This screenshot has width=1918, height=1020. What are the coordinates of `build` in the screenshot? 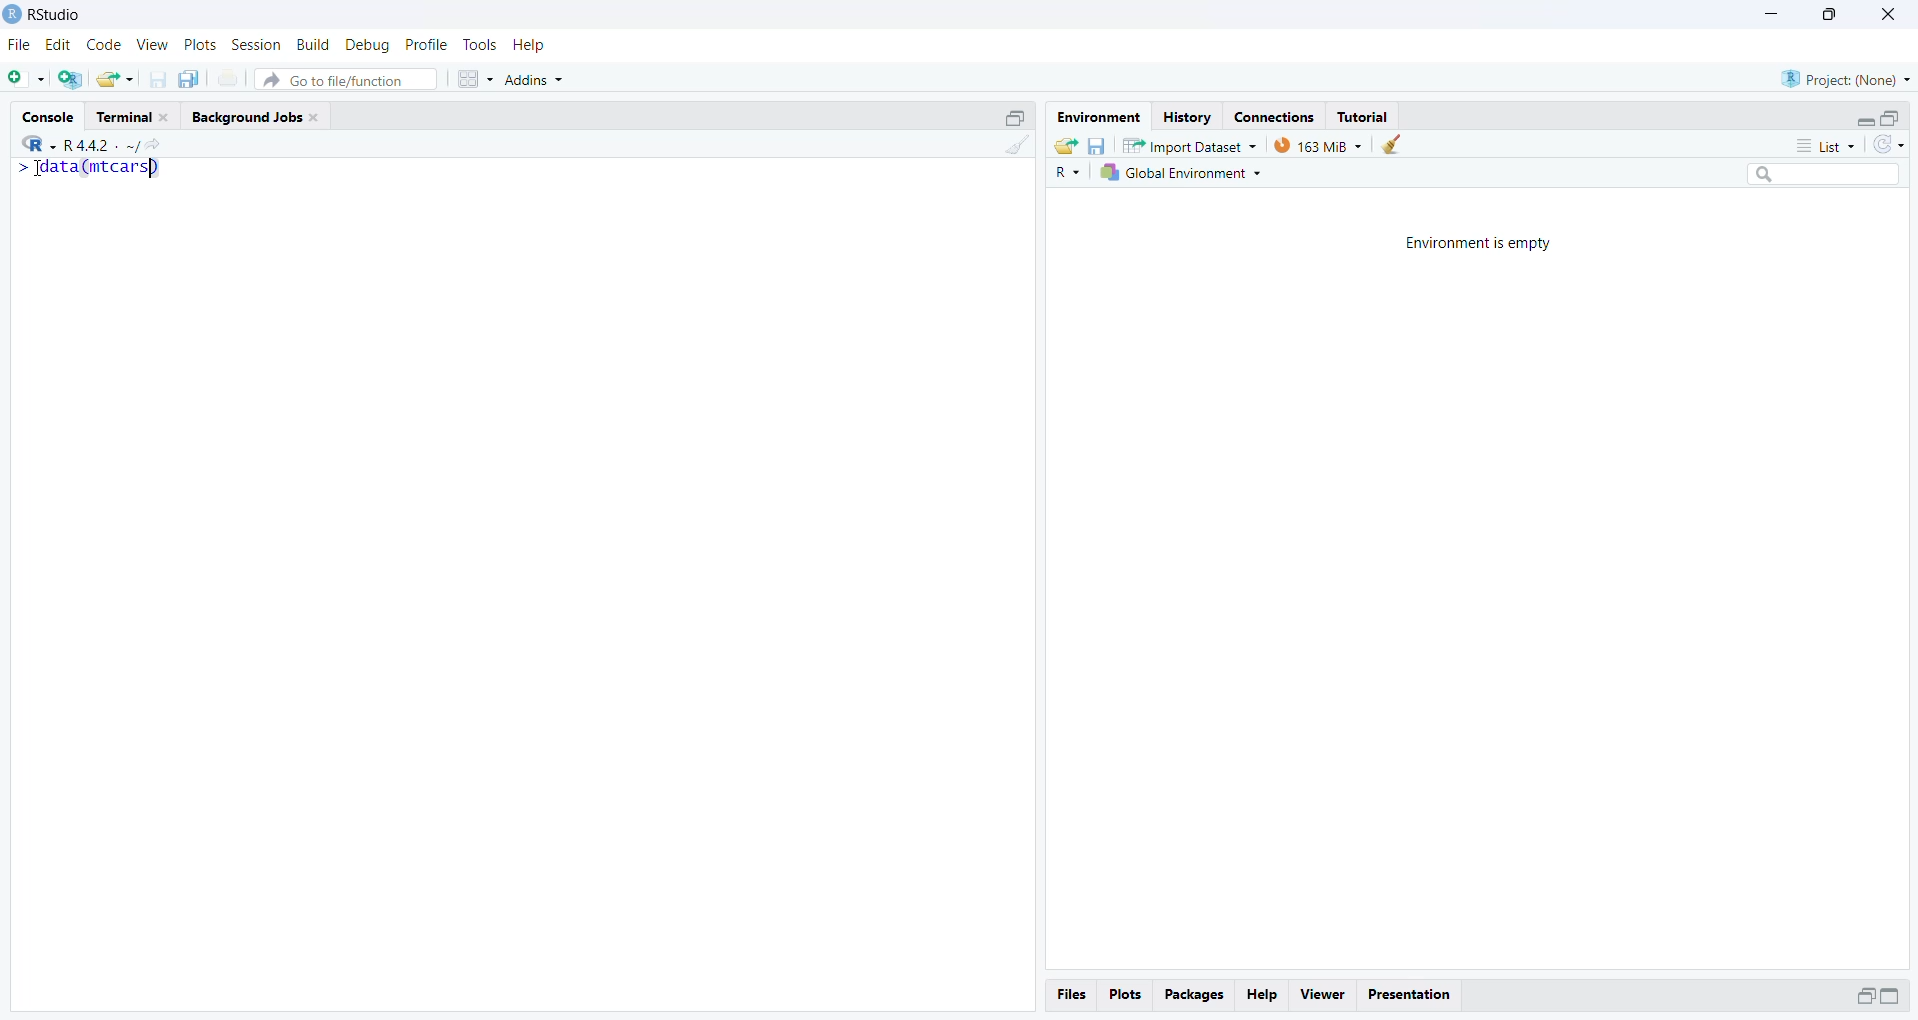 It's located at (313, 44).